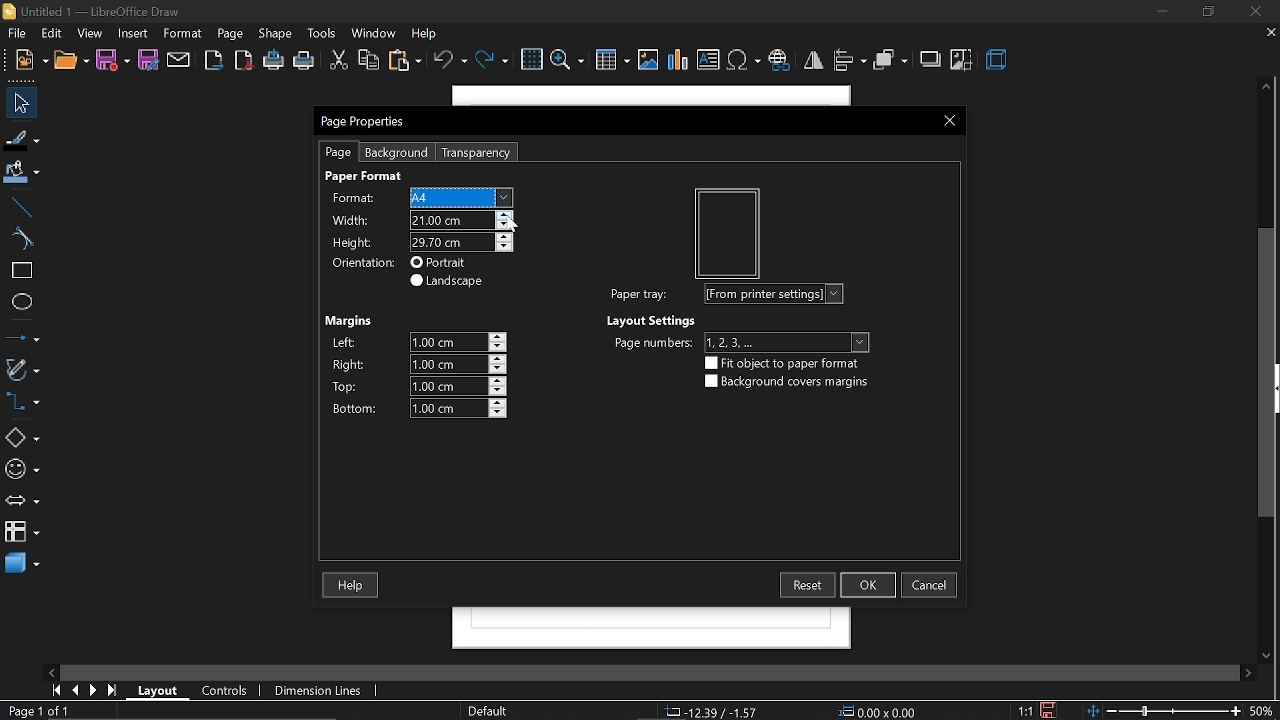 The height and width of the screenshot is (720, 1280). Describe the element at coordinates (867, 583) in the screenshot. I see `ok` at that location.